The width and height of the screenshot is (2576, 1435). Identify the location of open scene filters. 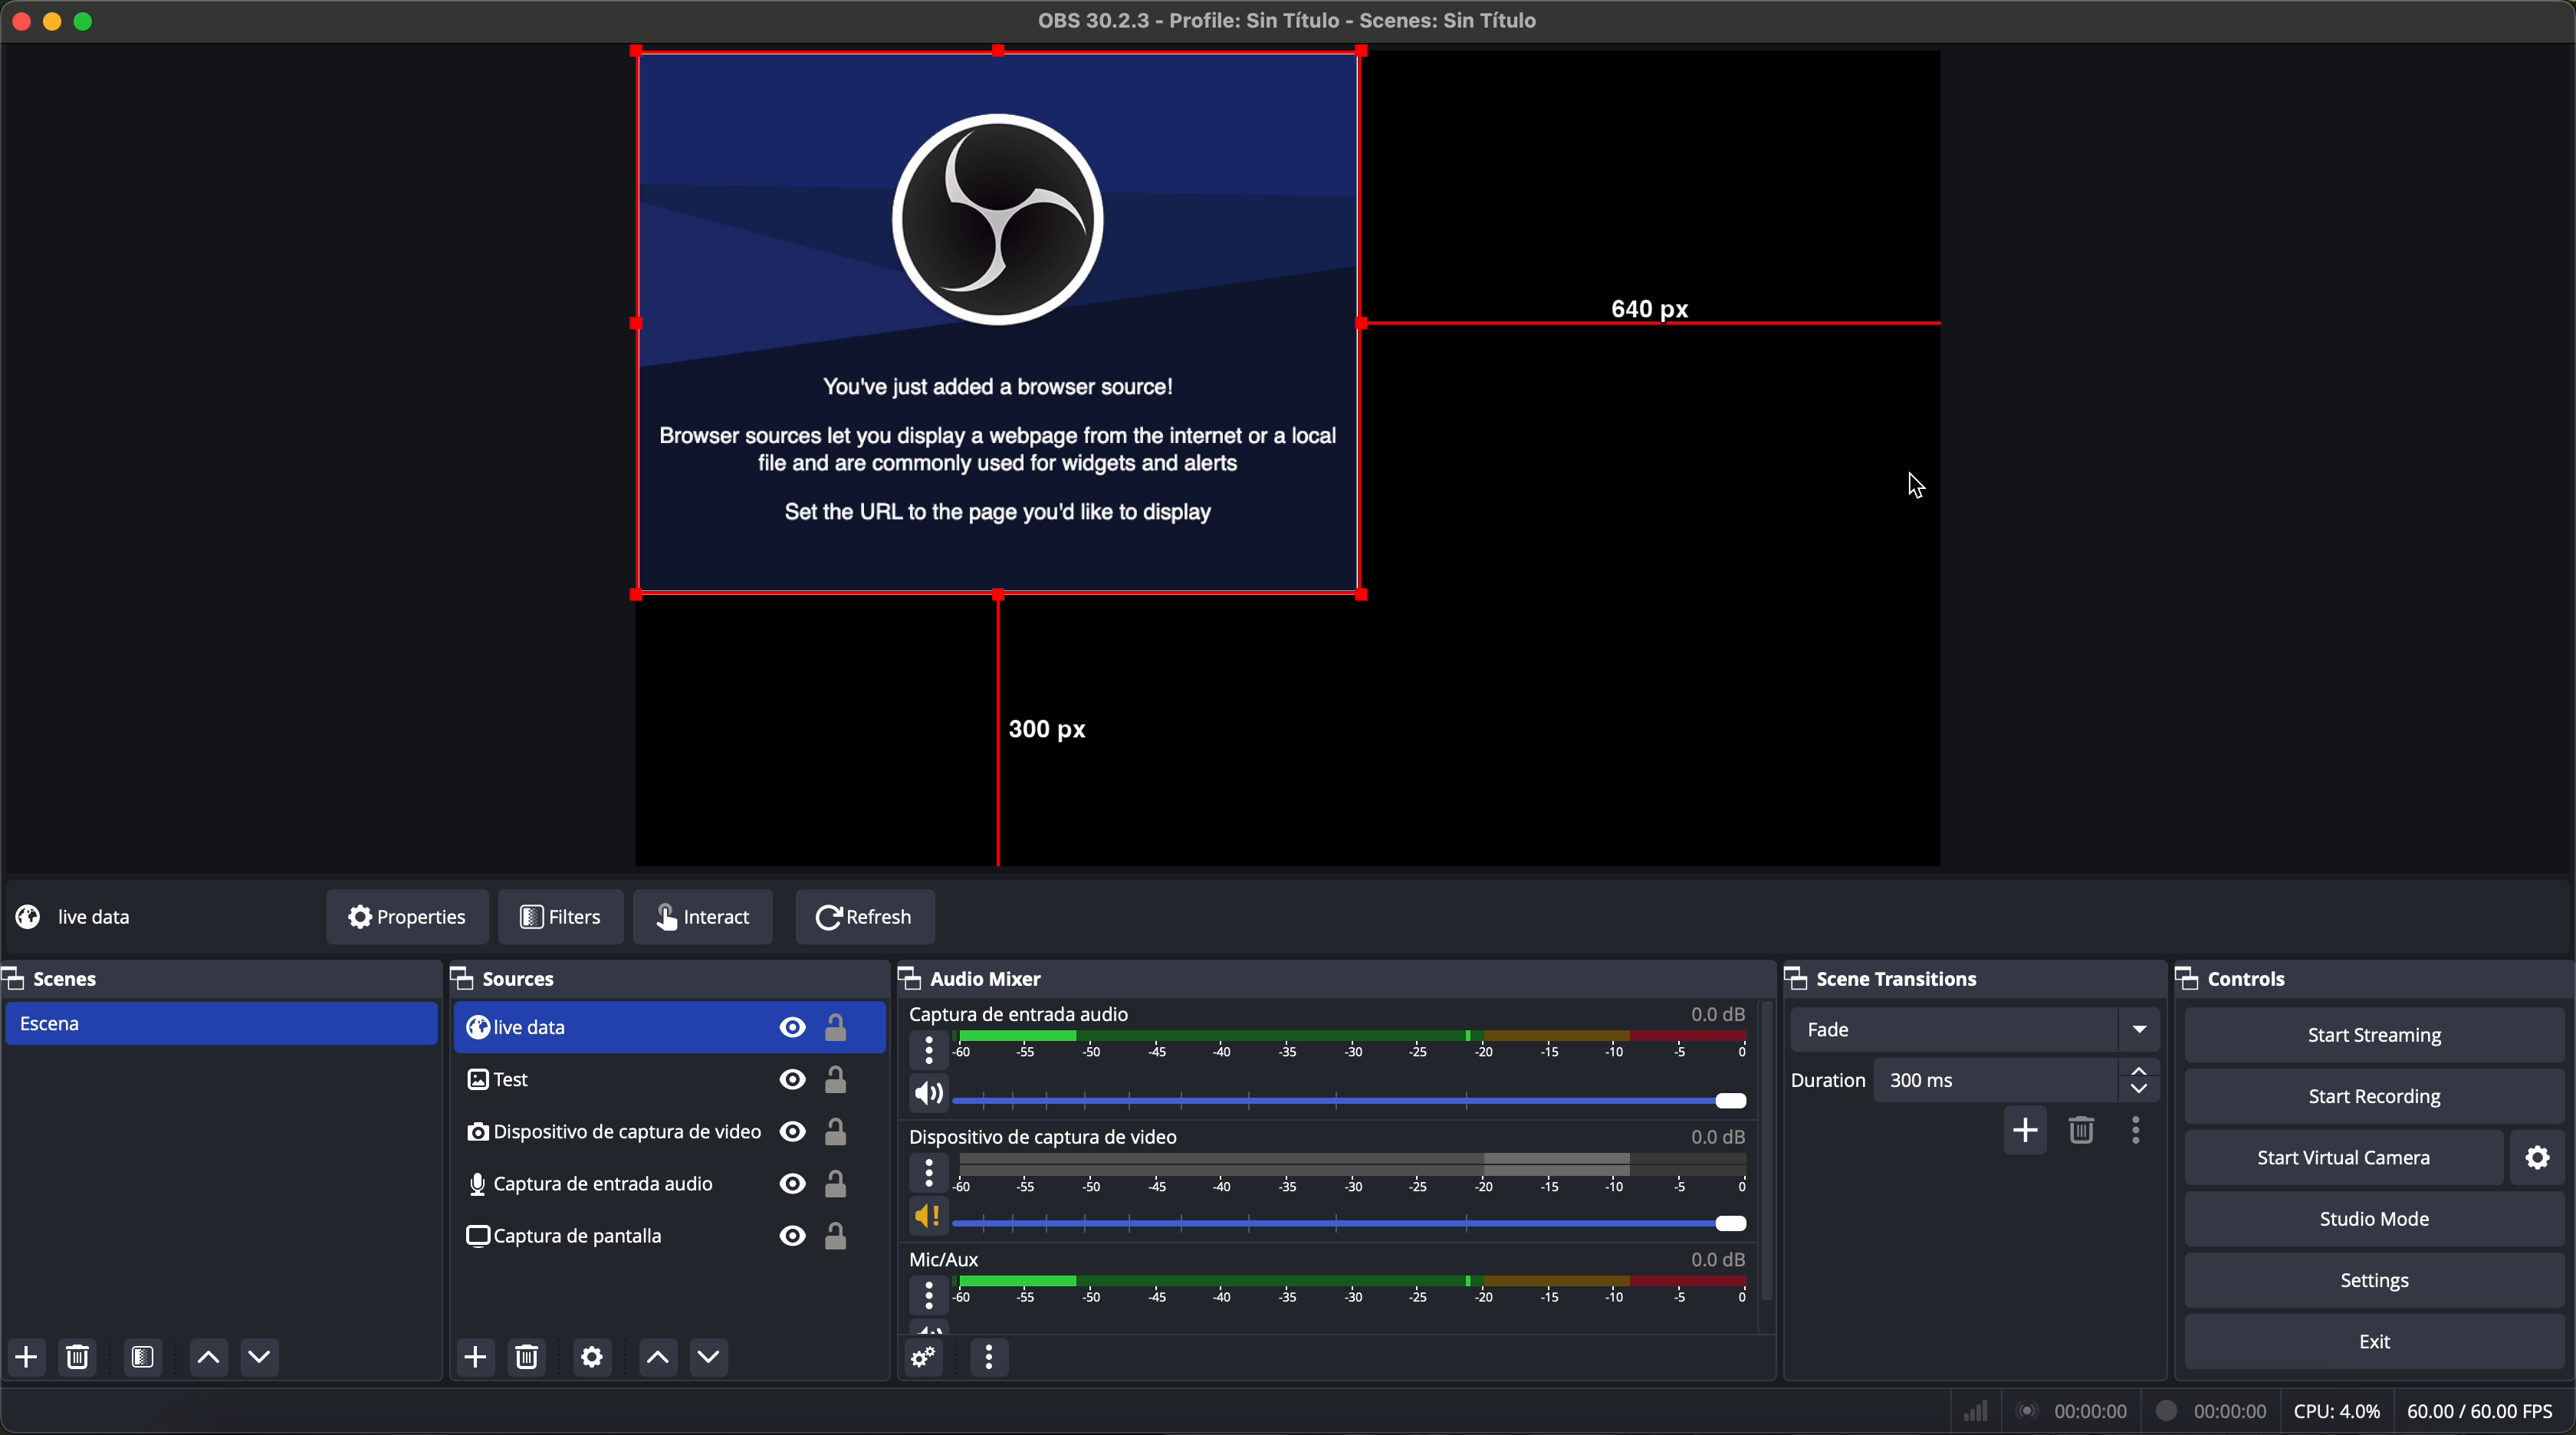
(142, 1356).